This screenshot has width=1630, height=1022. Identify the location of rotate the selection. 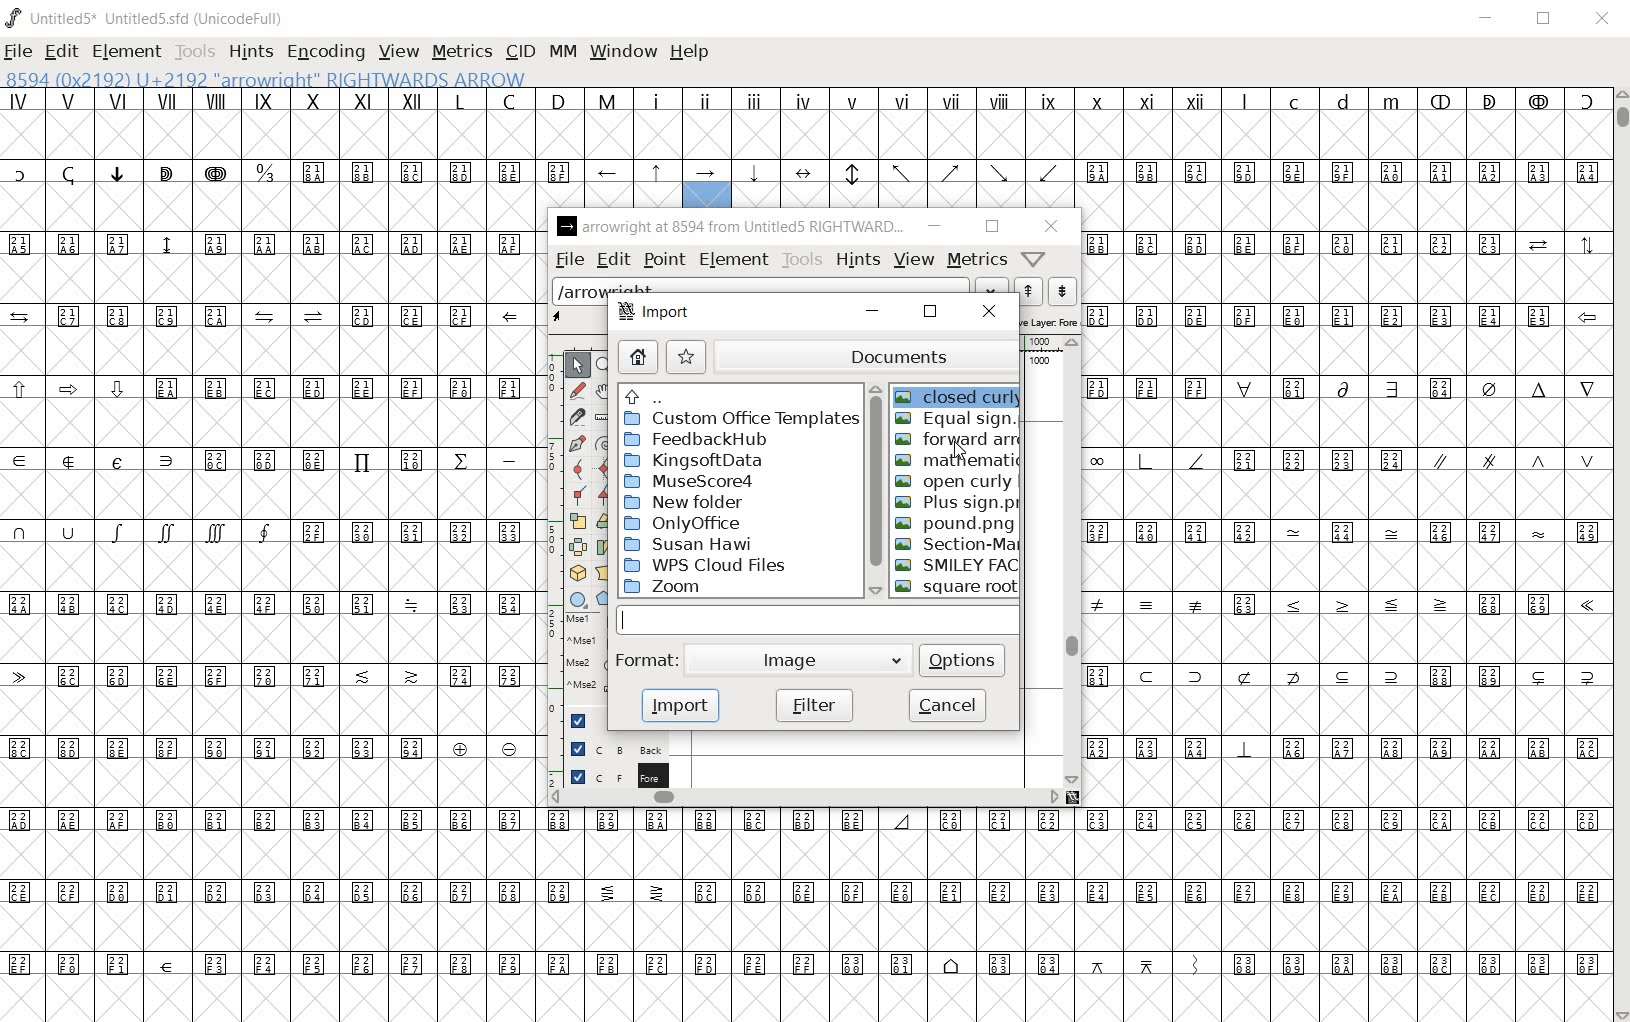
(606, 523).